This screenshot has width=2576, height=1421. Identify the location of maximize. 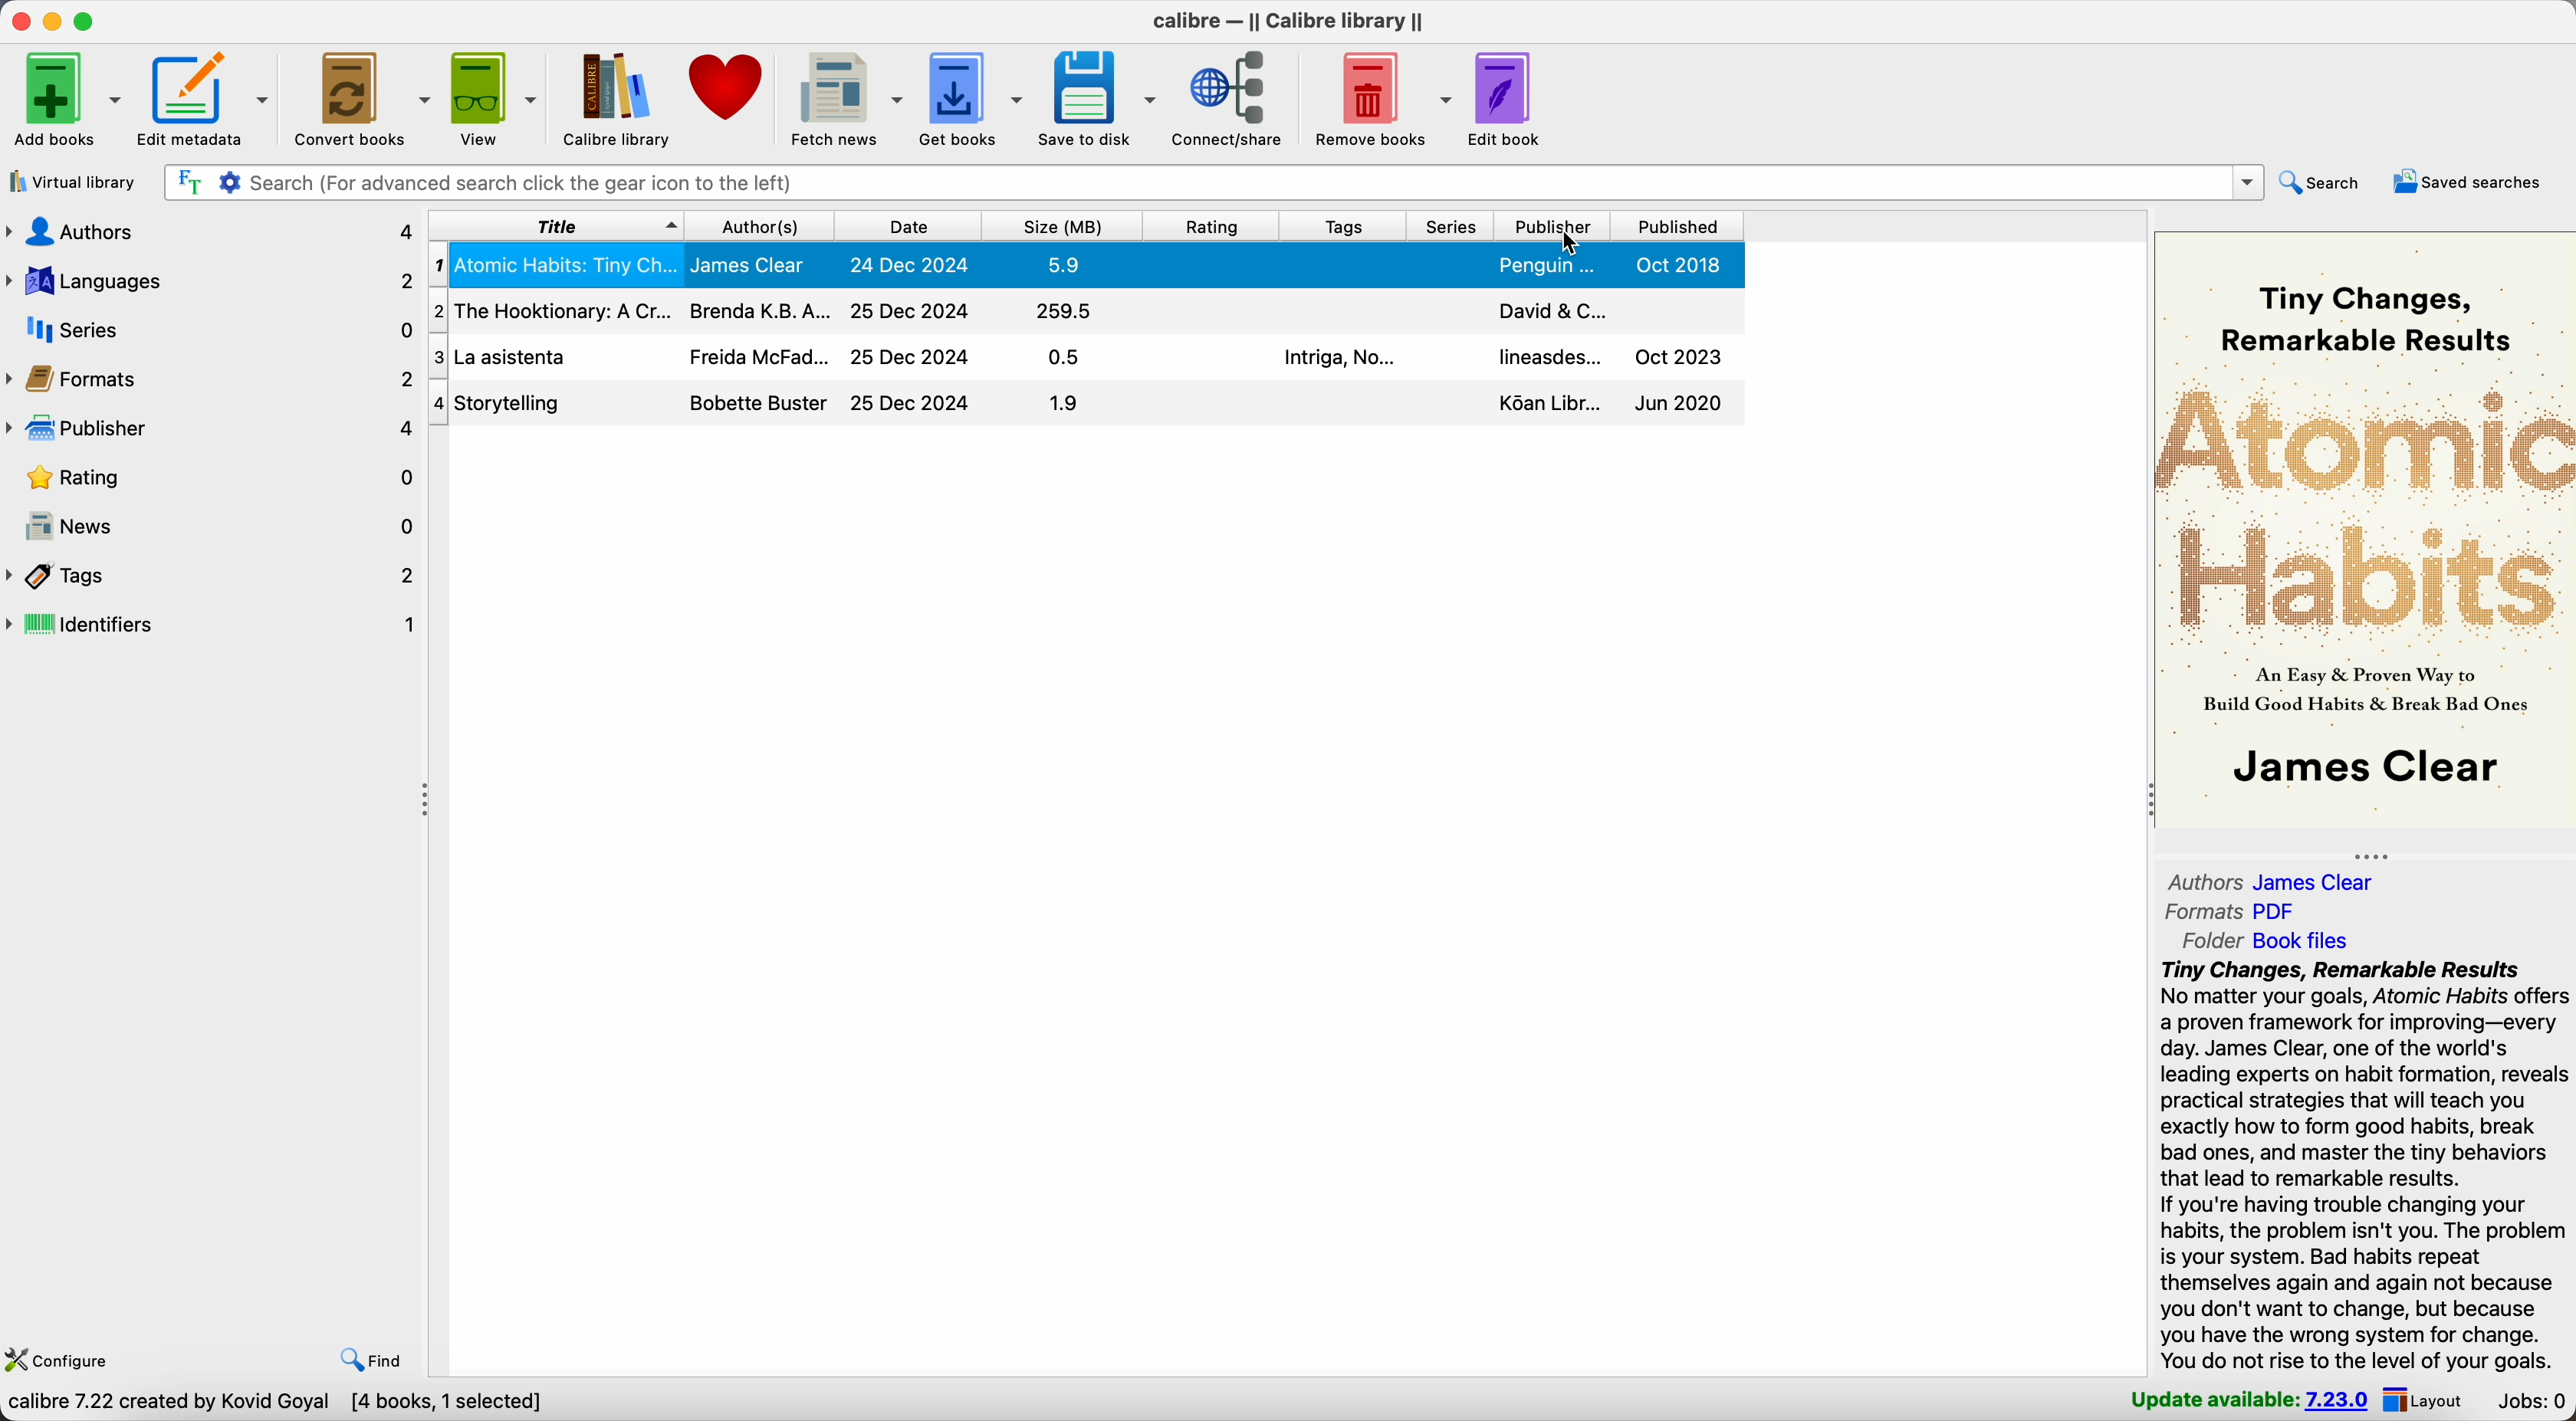
(89, 21).